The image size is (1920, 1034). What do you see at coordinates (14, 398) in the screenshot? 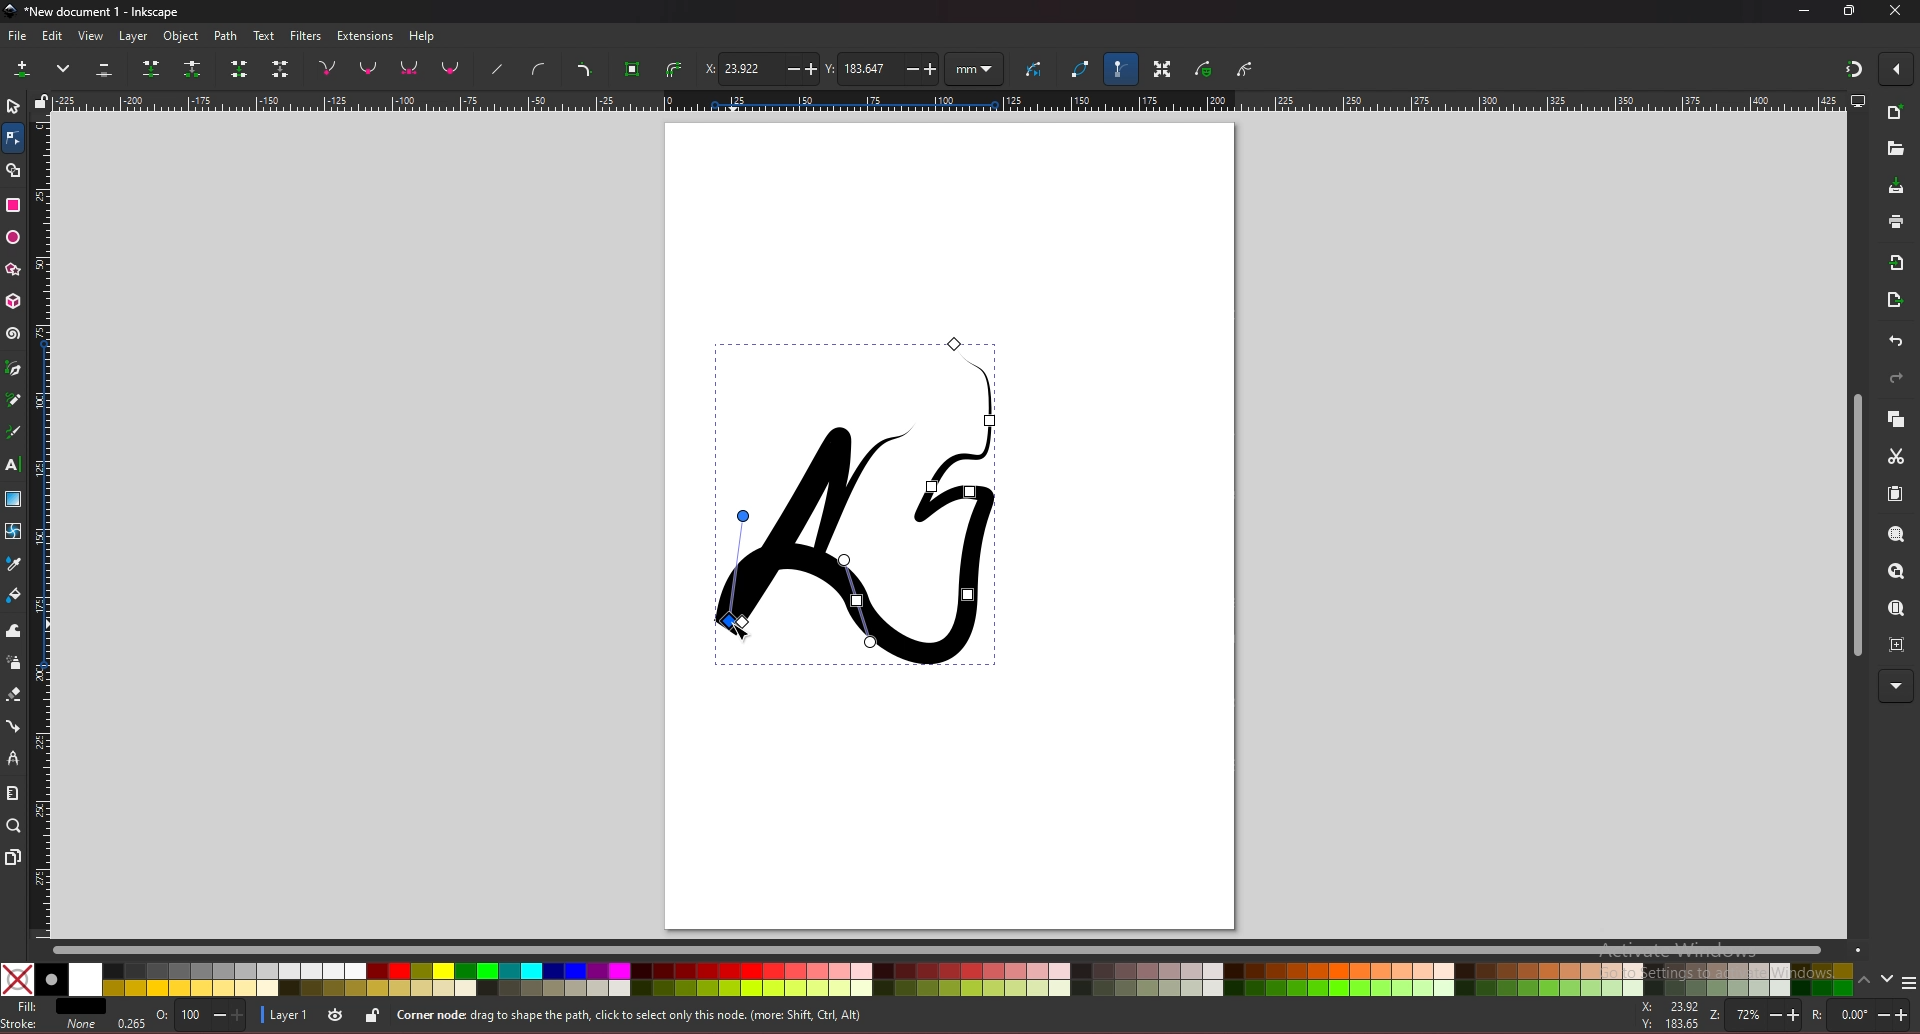
I see `pencil` at bounding box center [14, 398].